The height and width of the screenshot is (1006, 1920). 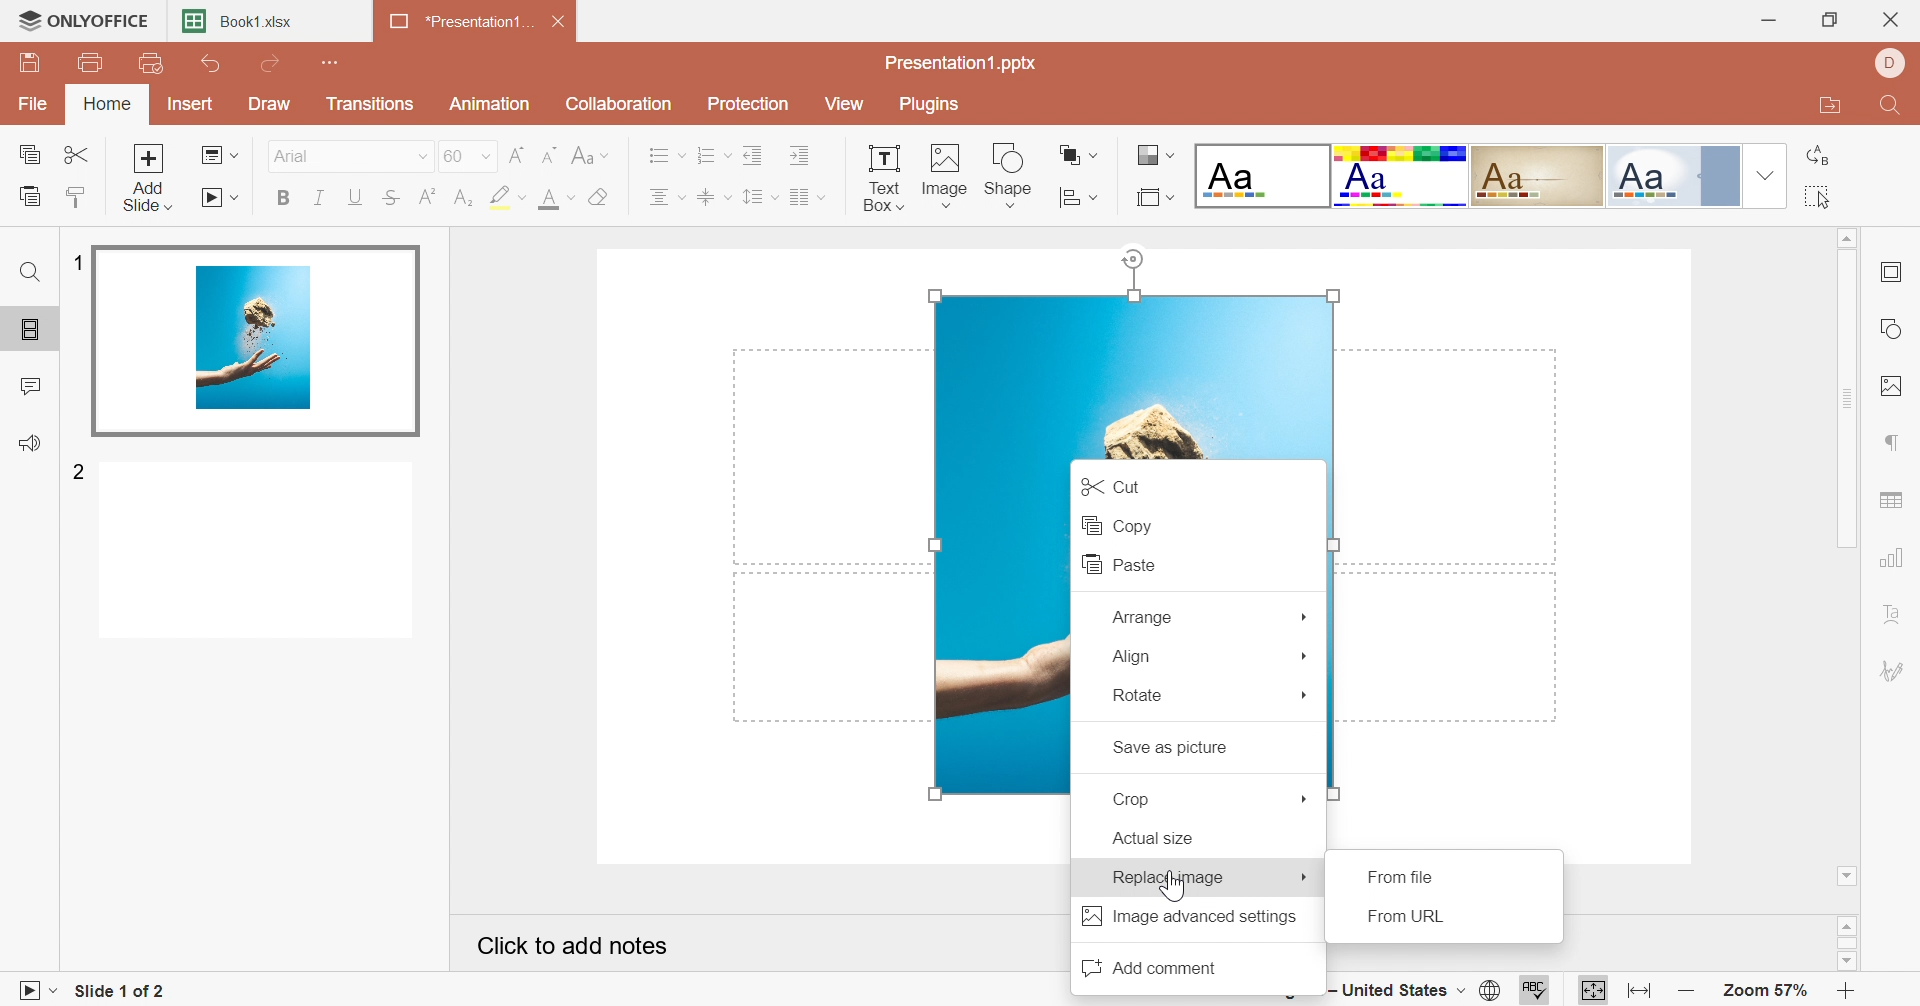 I want to click on Start slideshow, so click(x=33, y=991).